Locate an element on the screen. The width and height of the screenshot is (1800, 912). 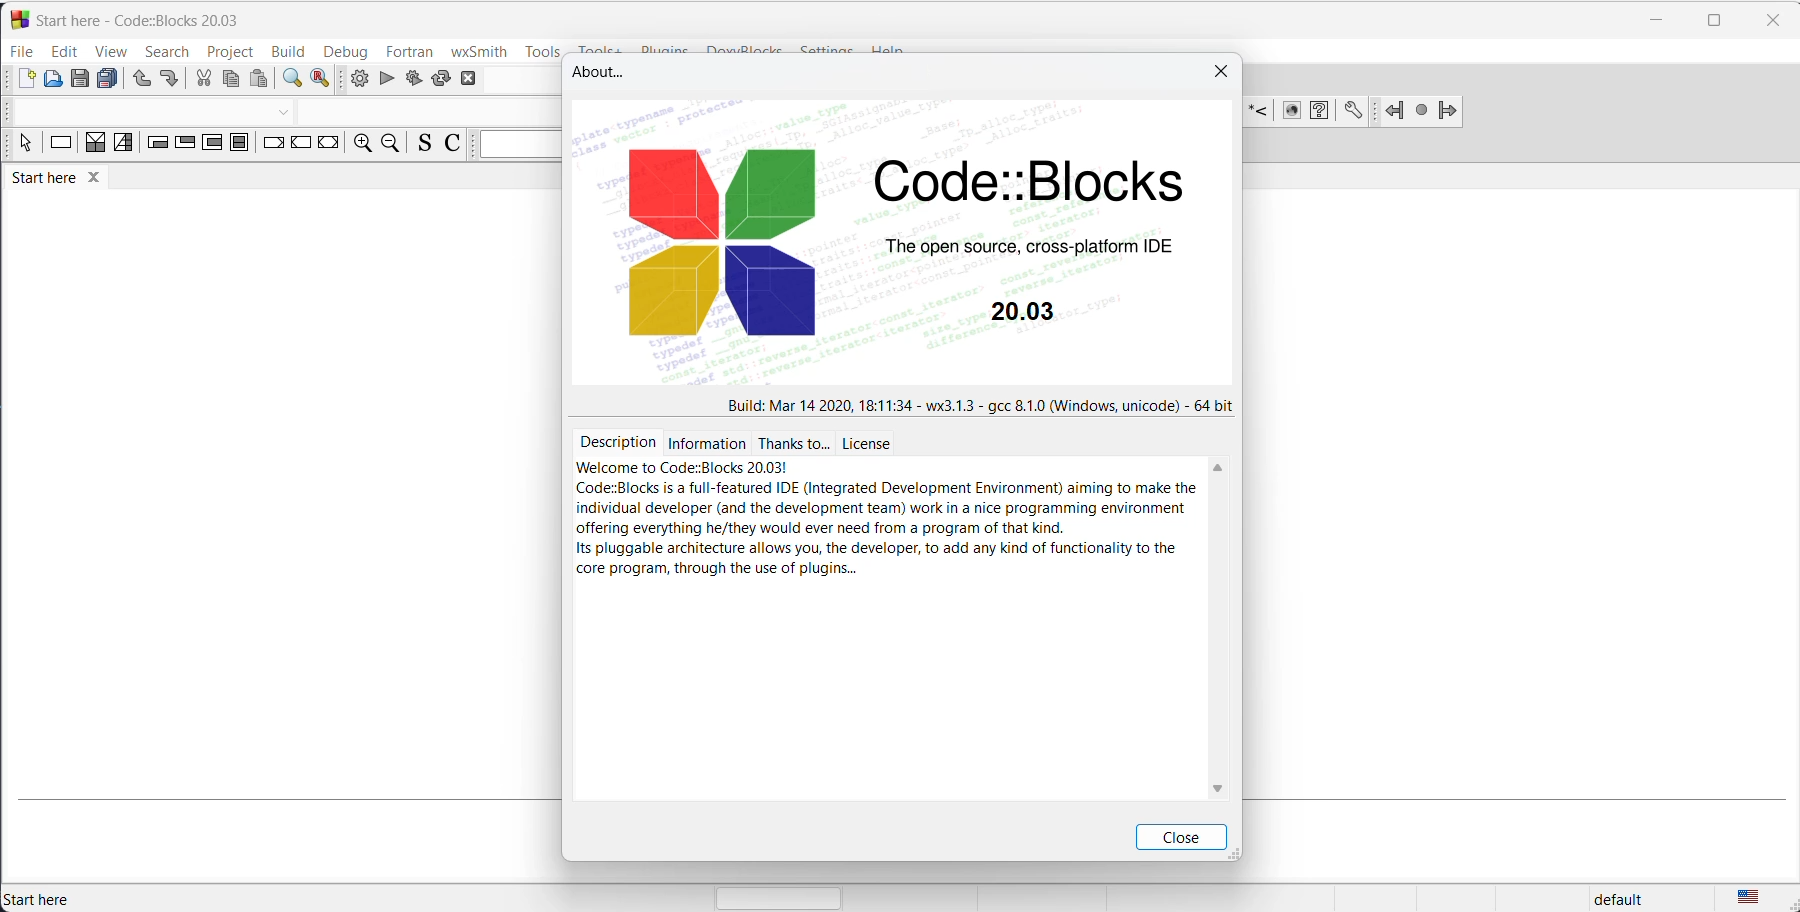
continue instruction is located at coordinates (301, 147).